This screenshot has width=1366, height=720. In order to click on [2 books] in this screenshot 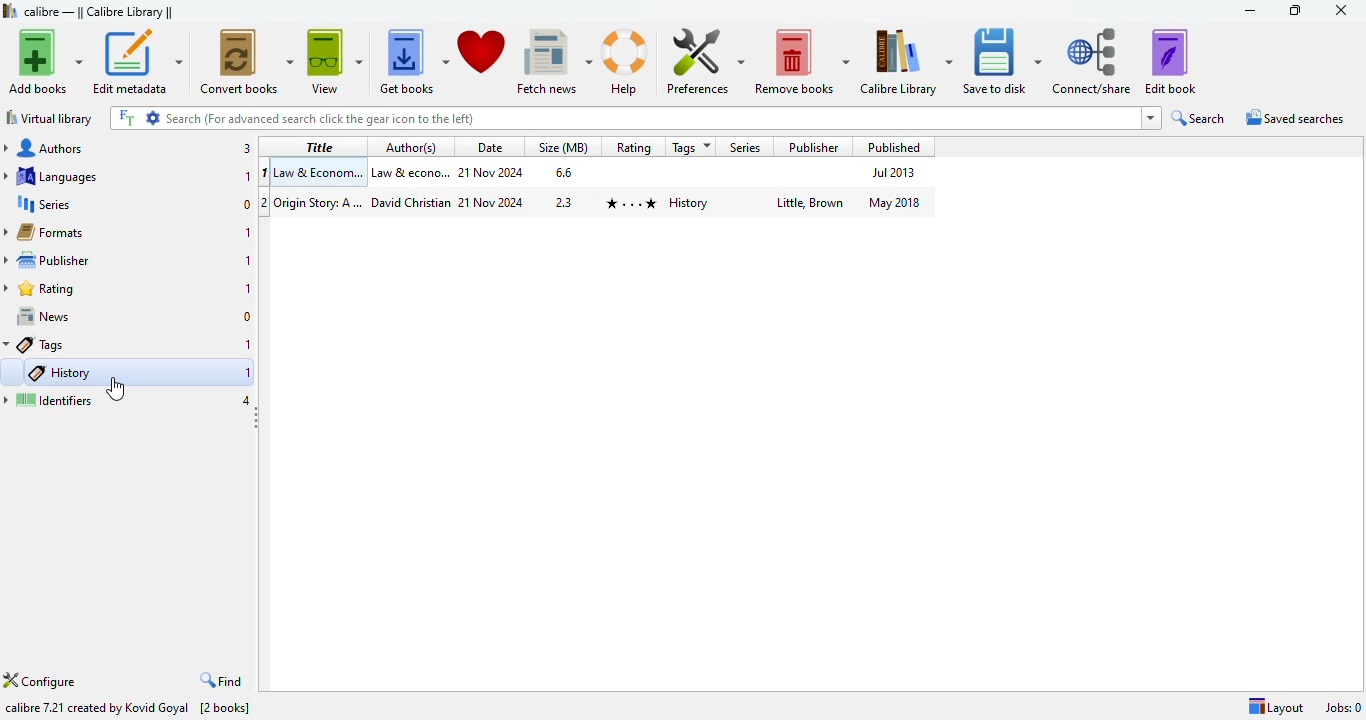, I will do `click(225, 708)`.